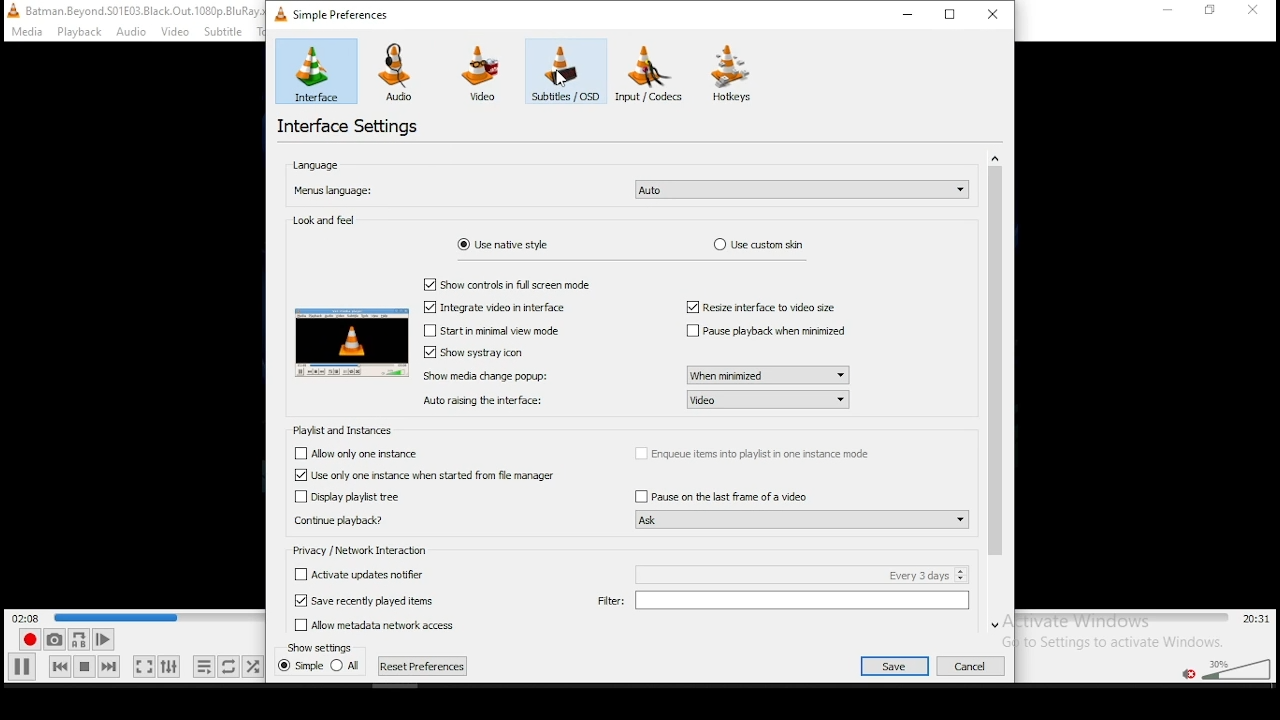 Image resolution: width=1280 pixels, height=720 pixels. I want to click on video, so click(480, 74).